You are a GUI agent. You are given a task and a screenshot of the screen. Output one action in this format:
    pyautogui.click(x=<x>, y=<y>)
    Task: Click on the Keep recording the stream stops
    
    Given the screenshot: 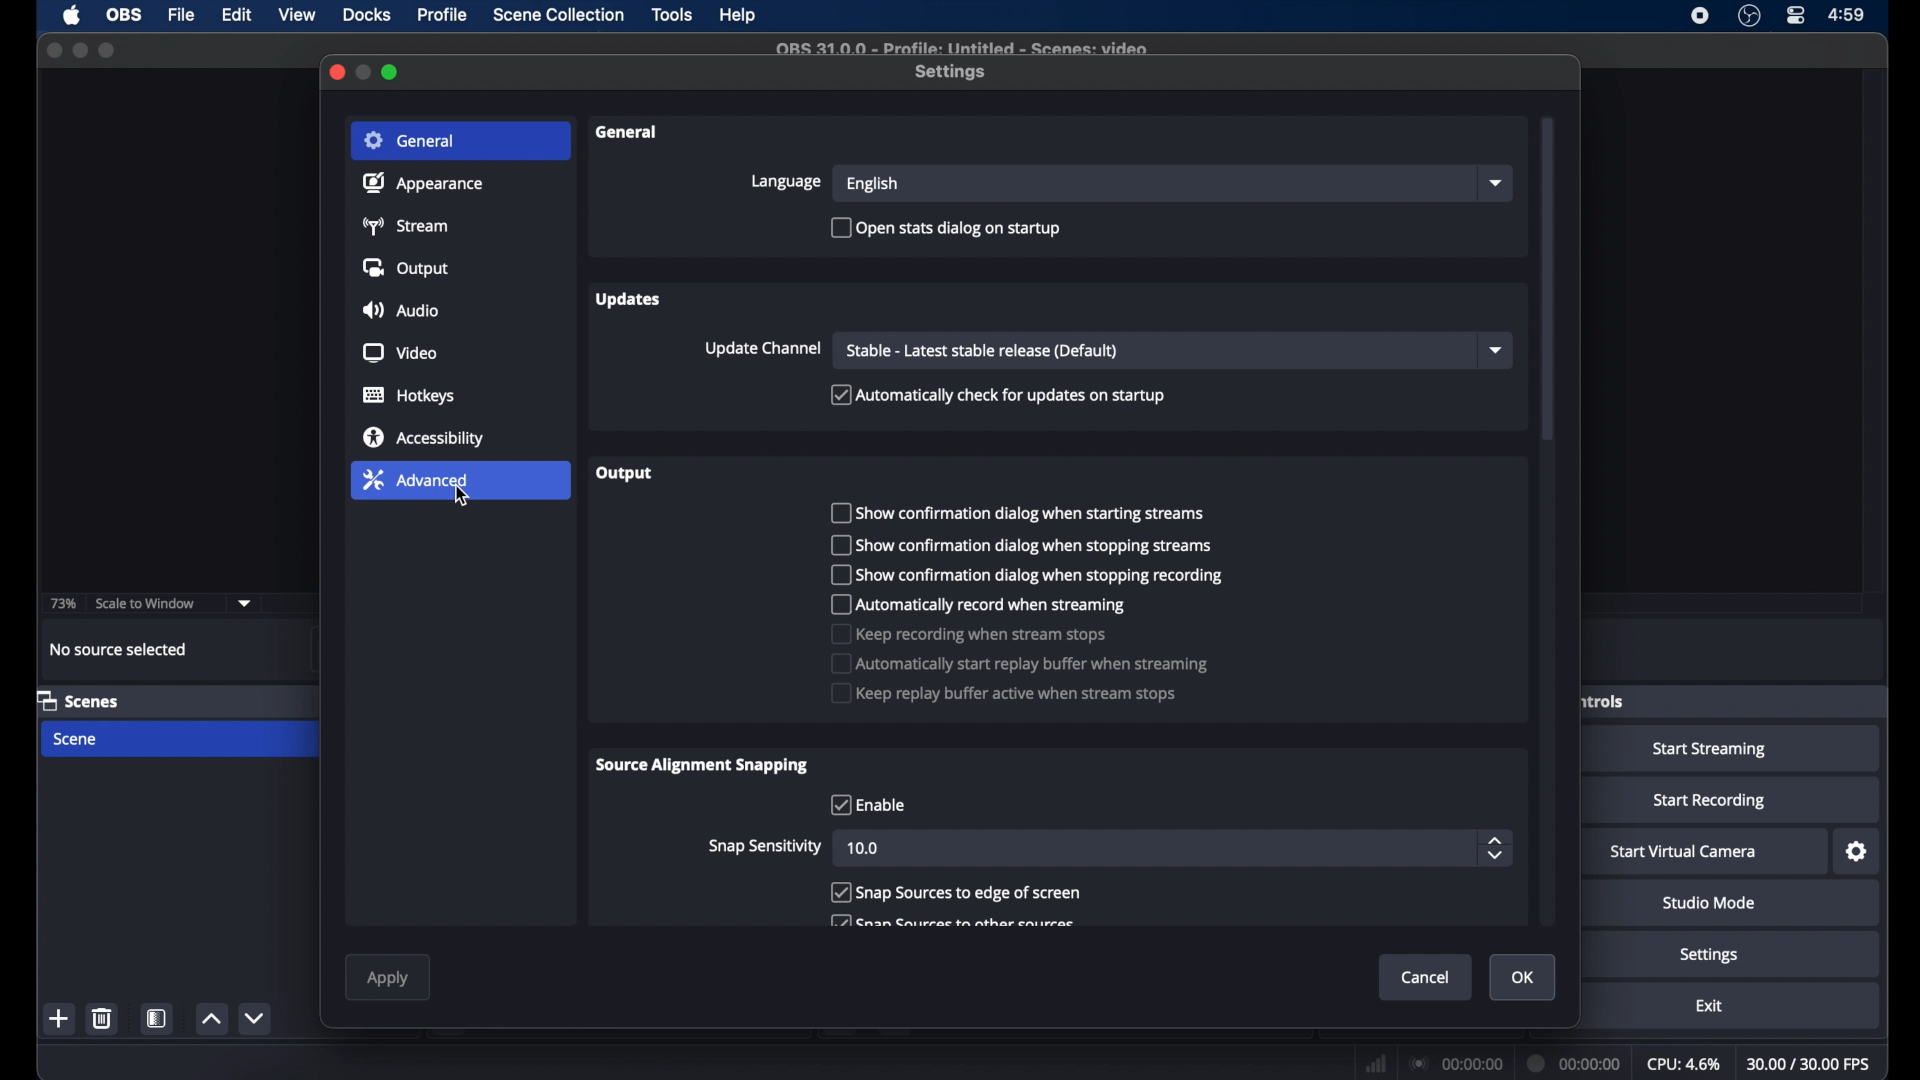 What is the action you would take?
    pyautogui.click(x=972, y=634)
    